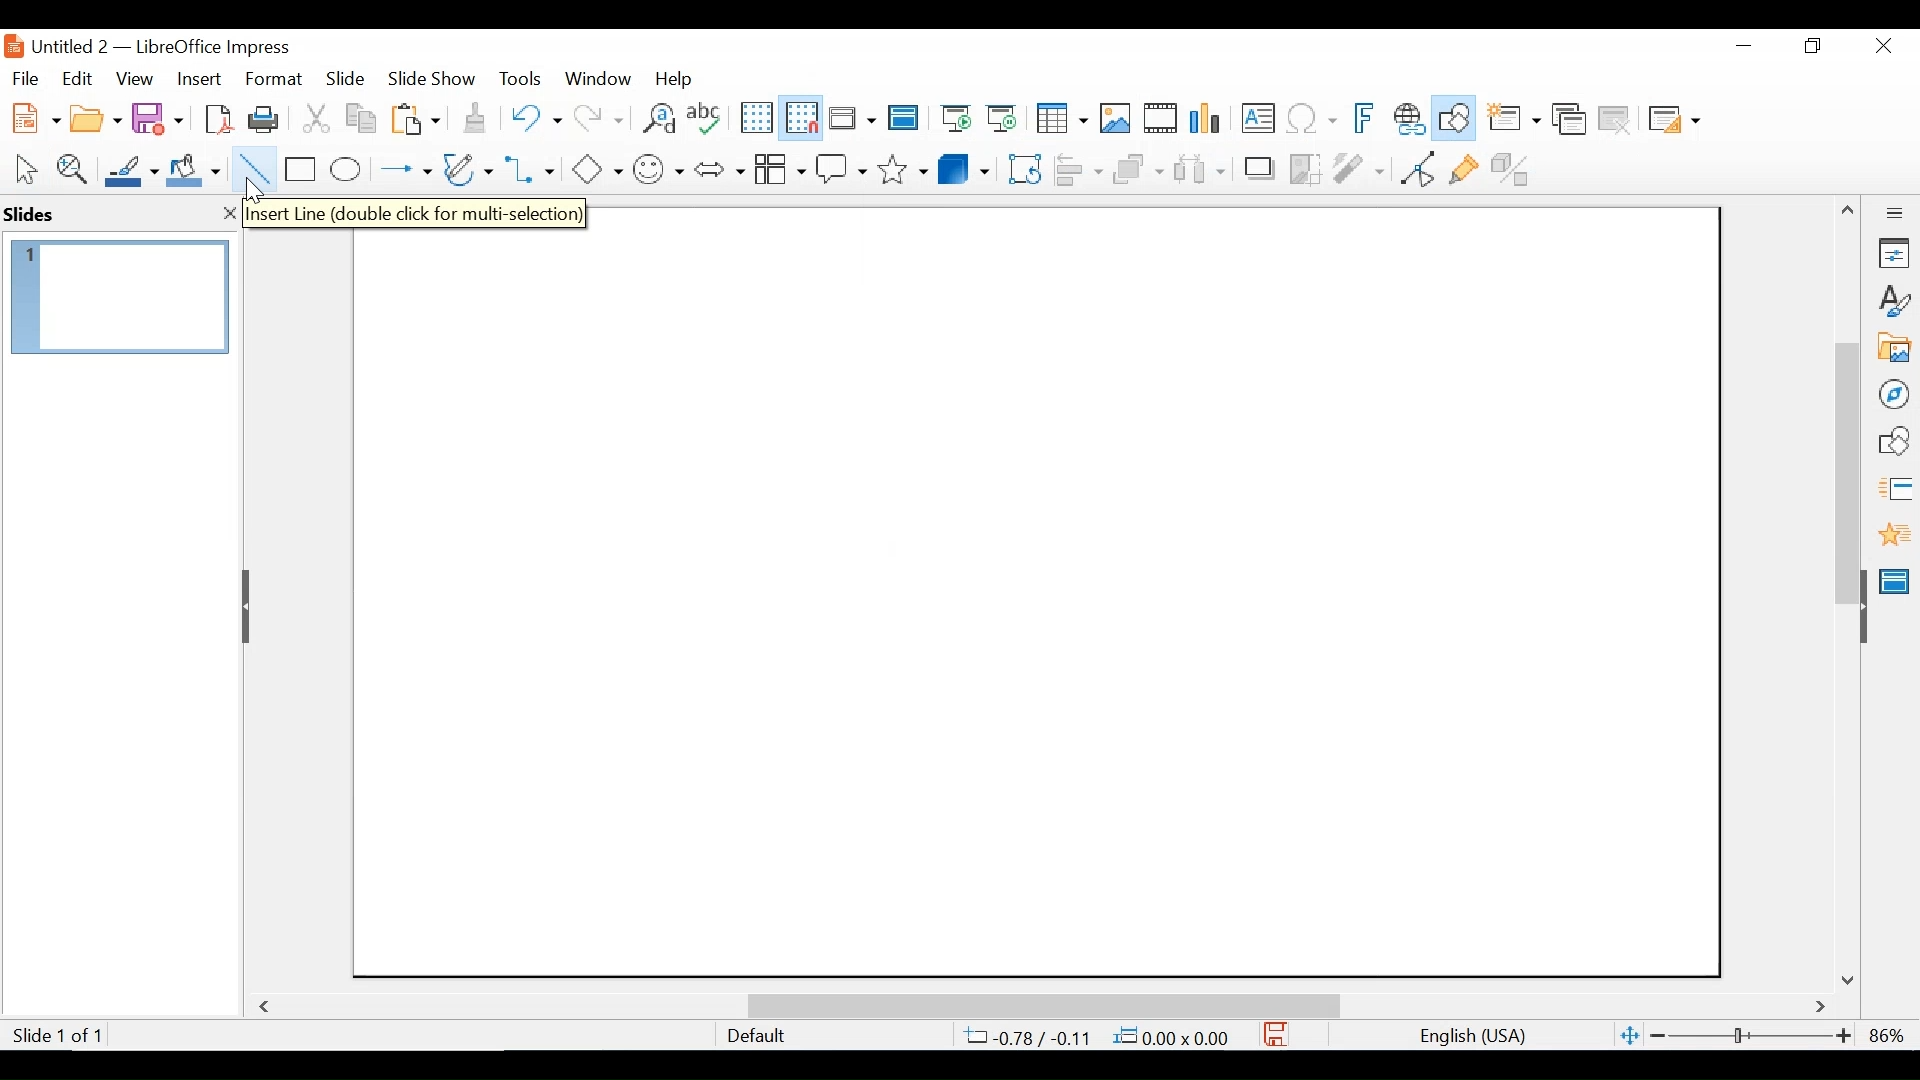 This screenshot has height=1080, width=1920. Describe the element at coordinates (904, 120) in the screenshot. I see `Master Slides` at that location.